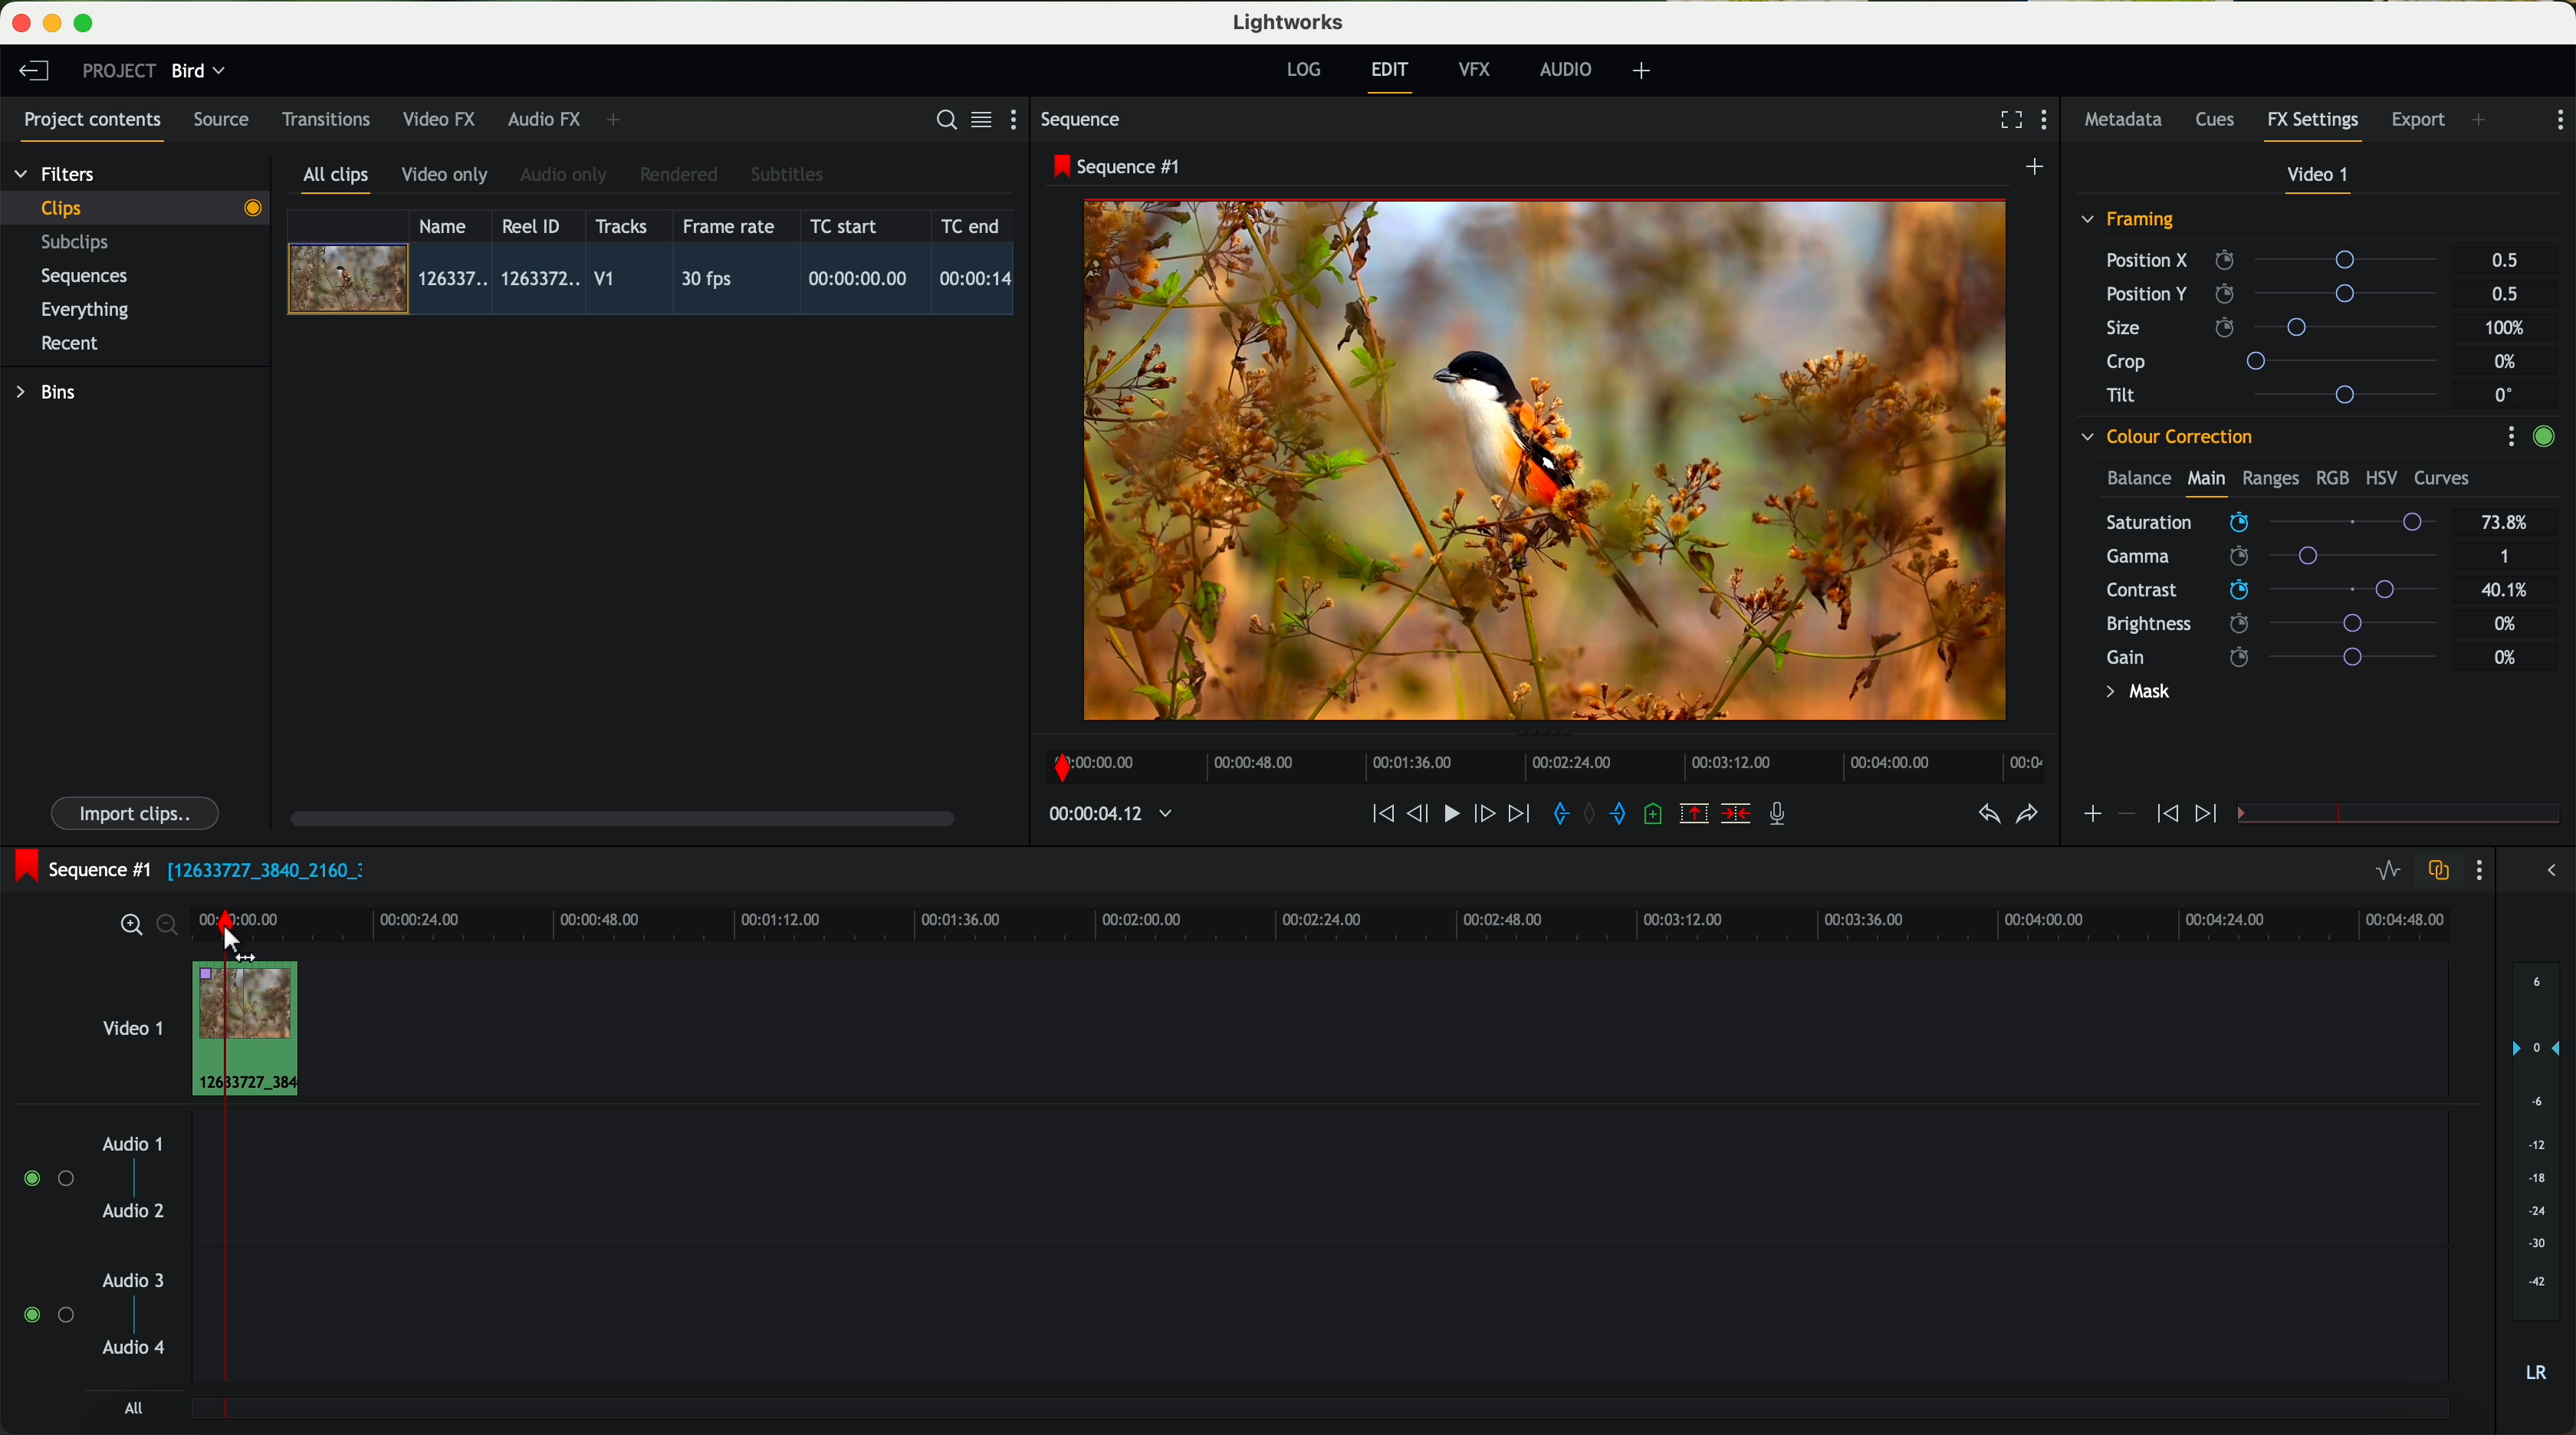 The height and width of the screenshot is (1435, 2576). What do you see at coordinates (2125, 814) in the screenshot?
I see `icon` at bounding box center [2125, 814].